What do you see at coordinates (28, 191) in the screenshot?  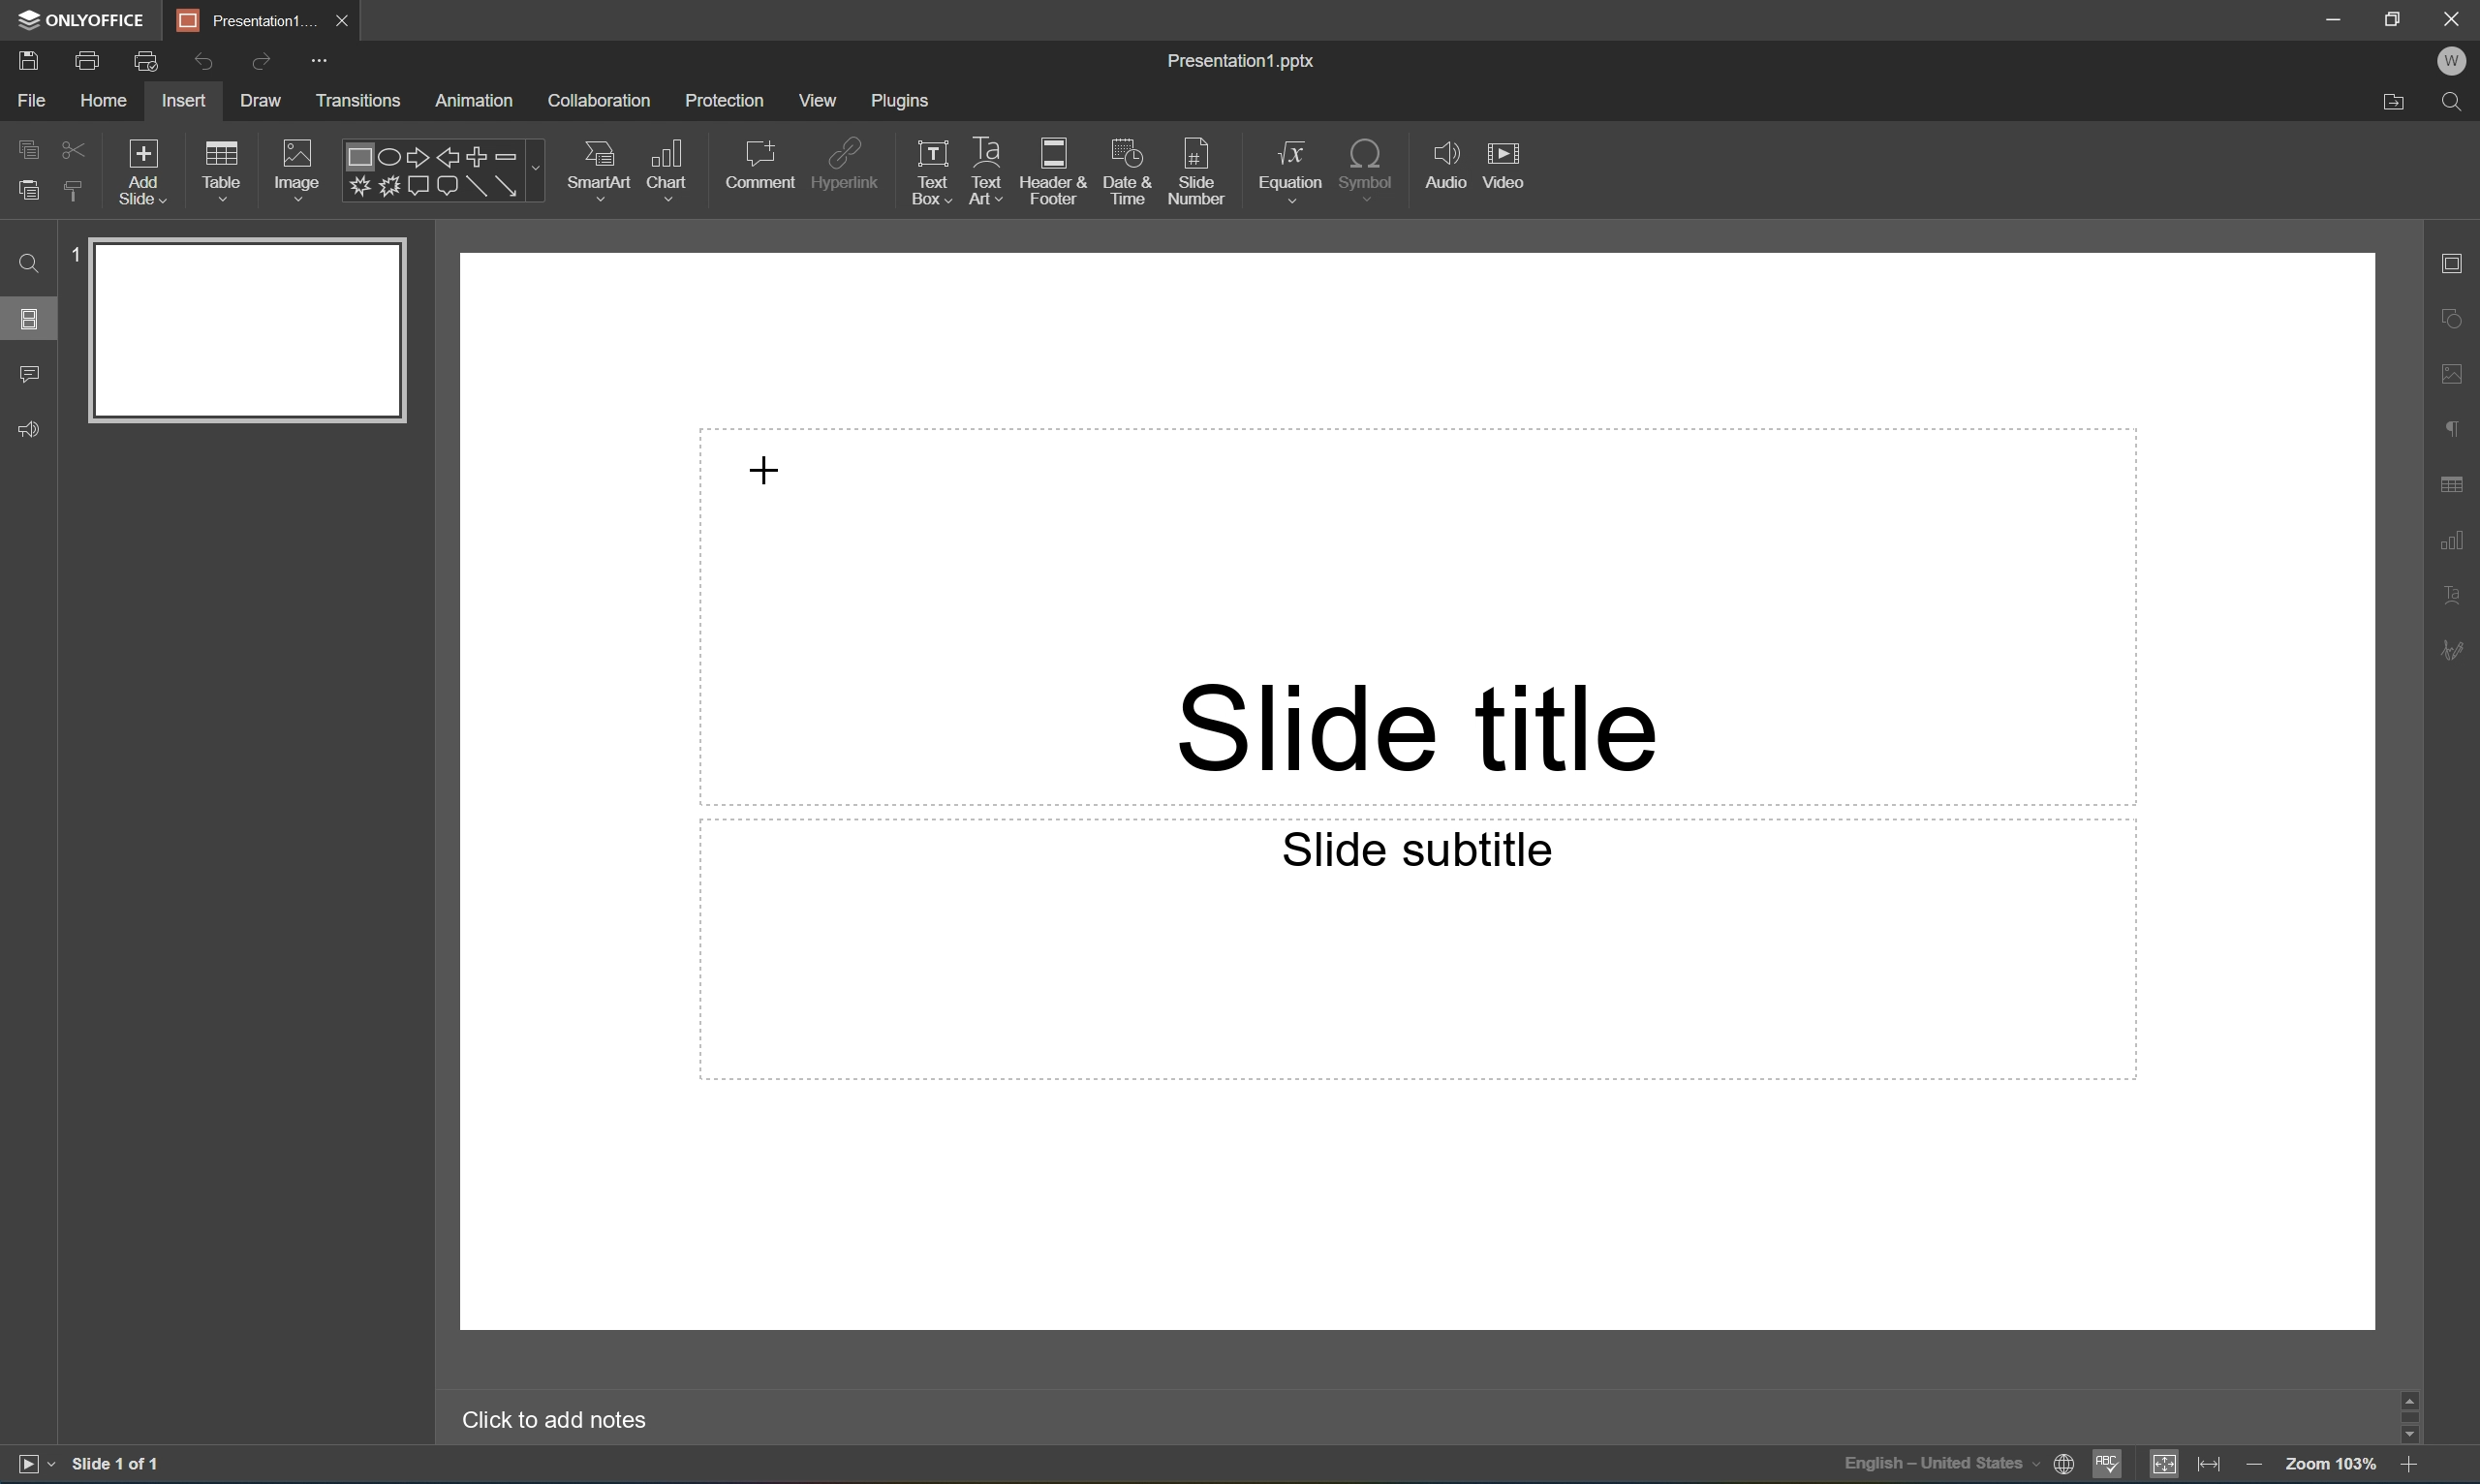 I see `Paste` at bounding box center [28, 191].